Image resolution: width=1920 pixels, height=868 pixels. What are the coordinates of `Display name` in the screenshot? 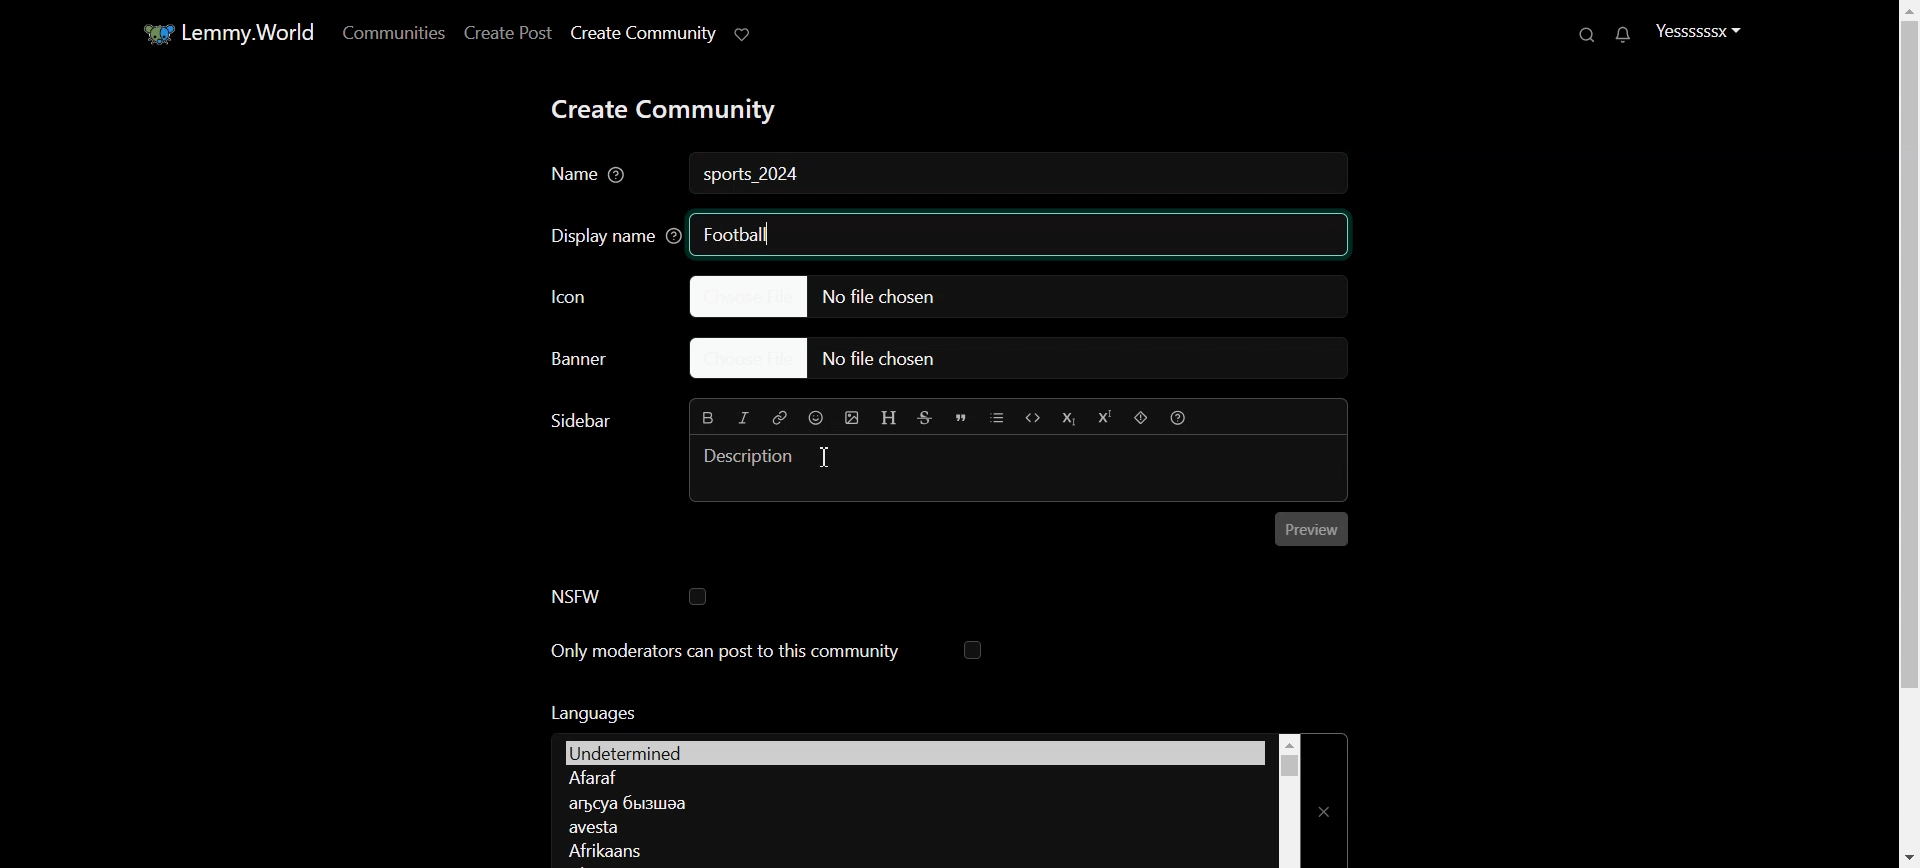 It's located at (609, 234).